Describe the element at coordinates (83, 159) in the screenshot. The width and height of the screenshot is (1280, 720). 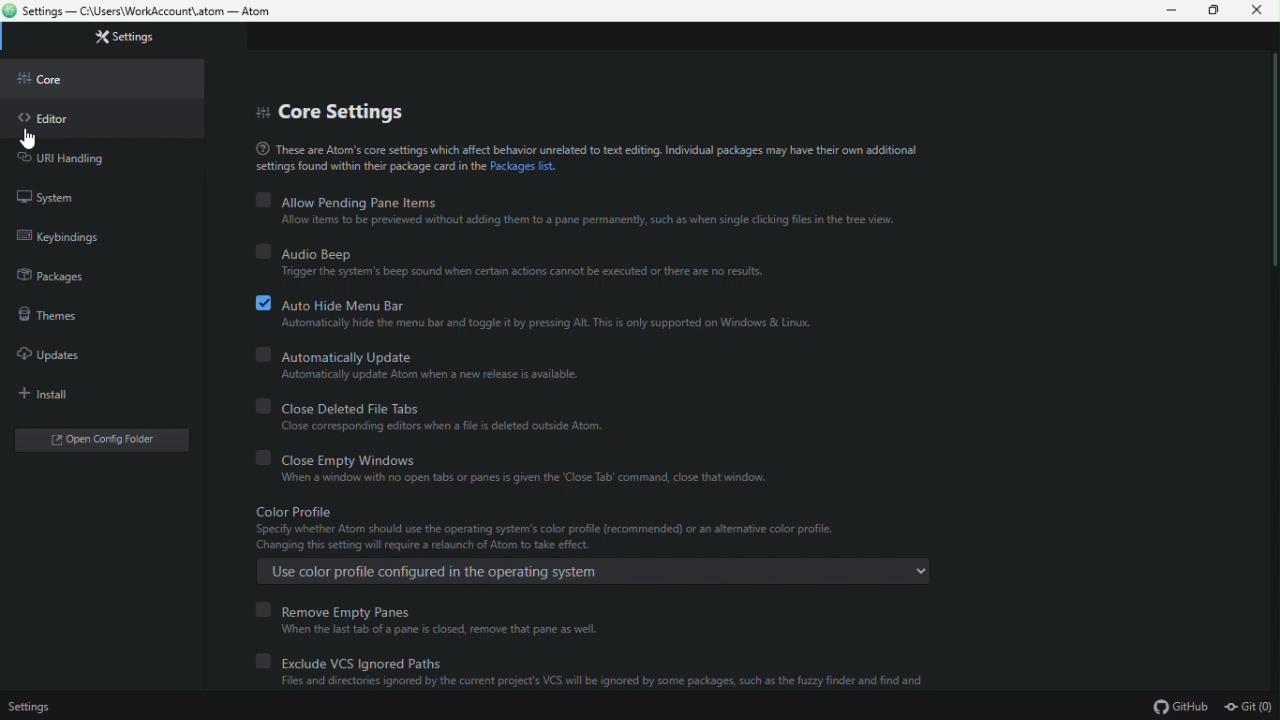
I see `URL handling` at that location.